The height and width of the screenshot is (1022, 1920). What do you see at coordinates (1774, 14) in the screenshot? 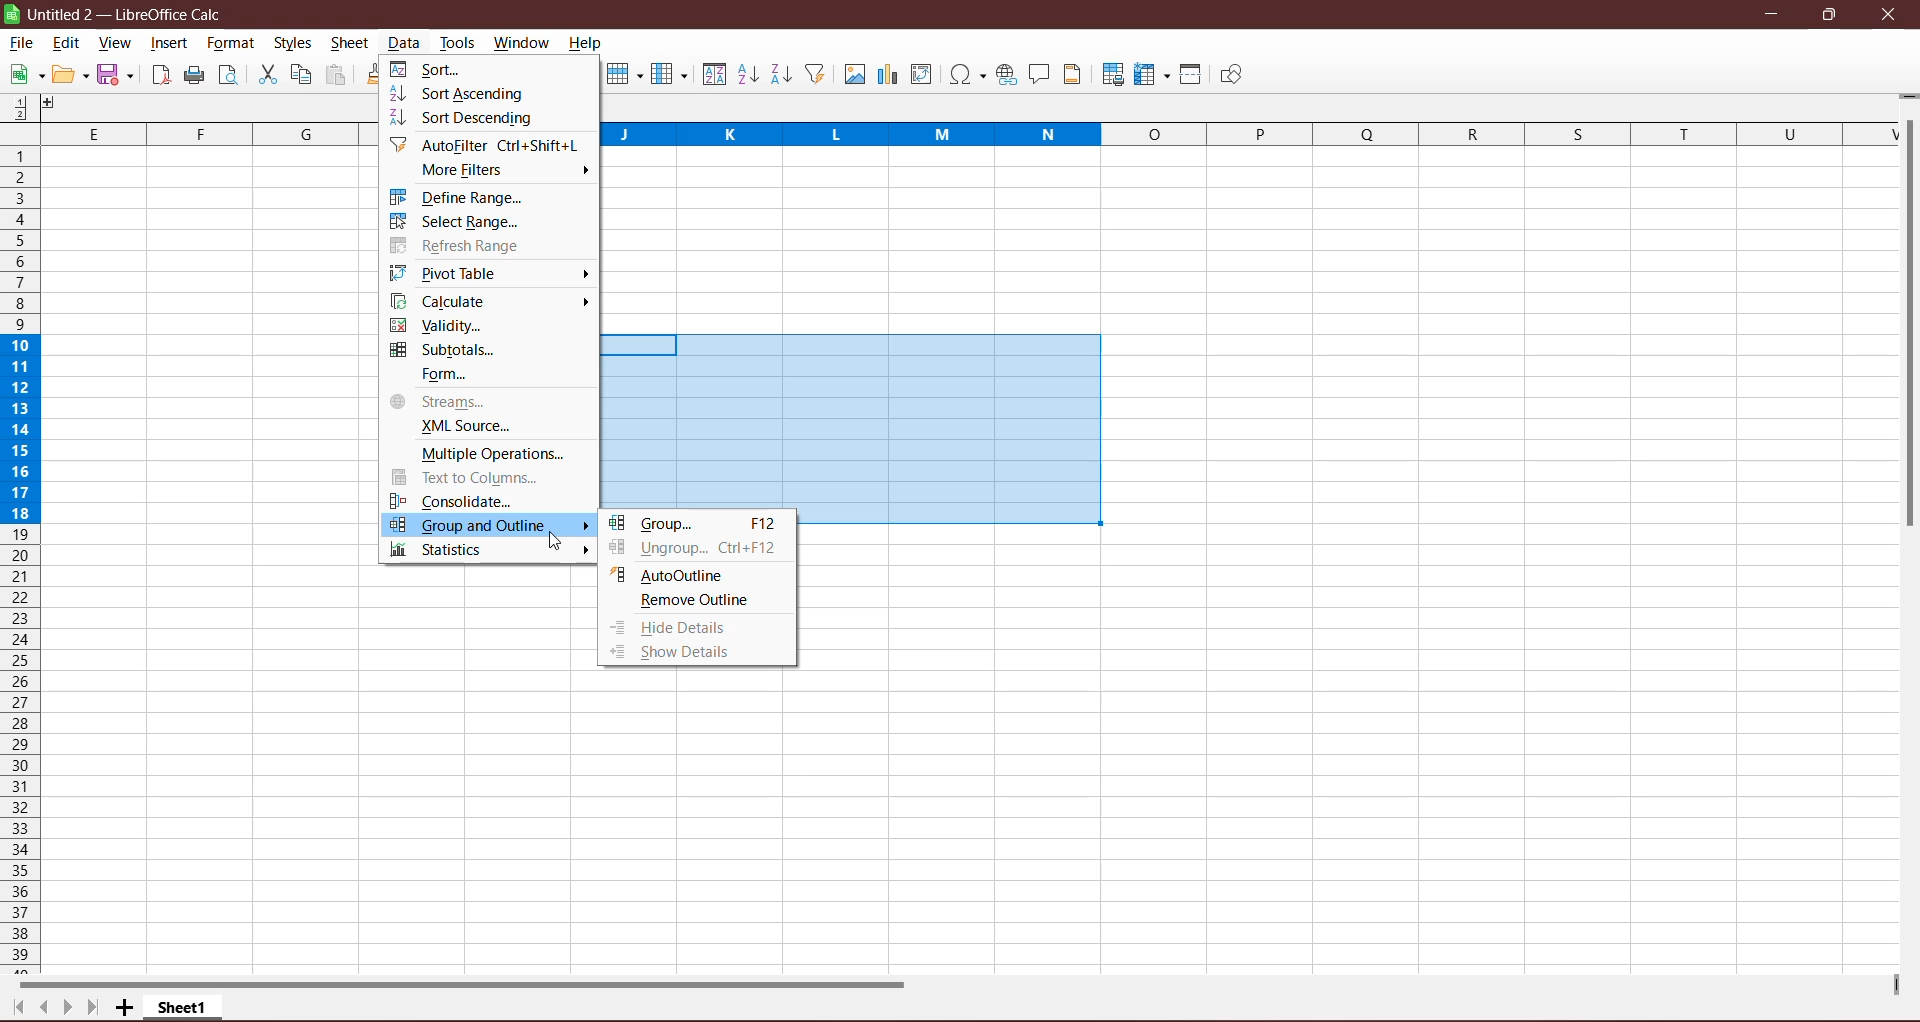
I see `Minimize` at bounding box center [1774, 14].